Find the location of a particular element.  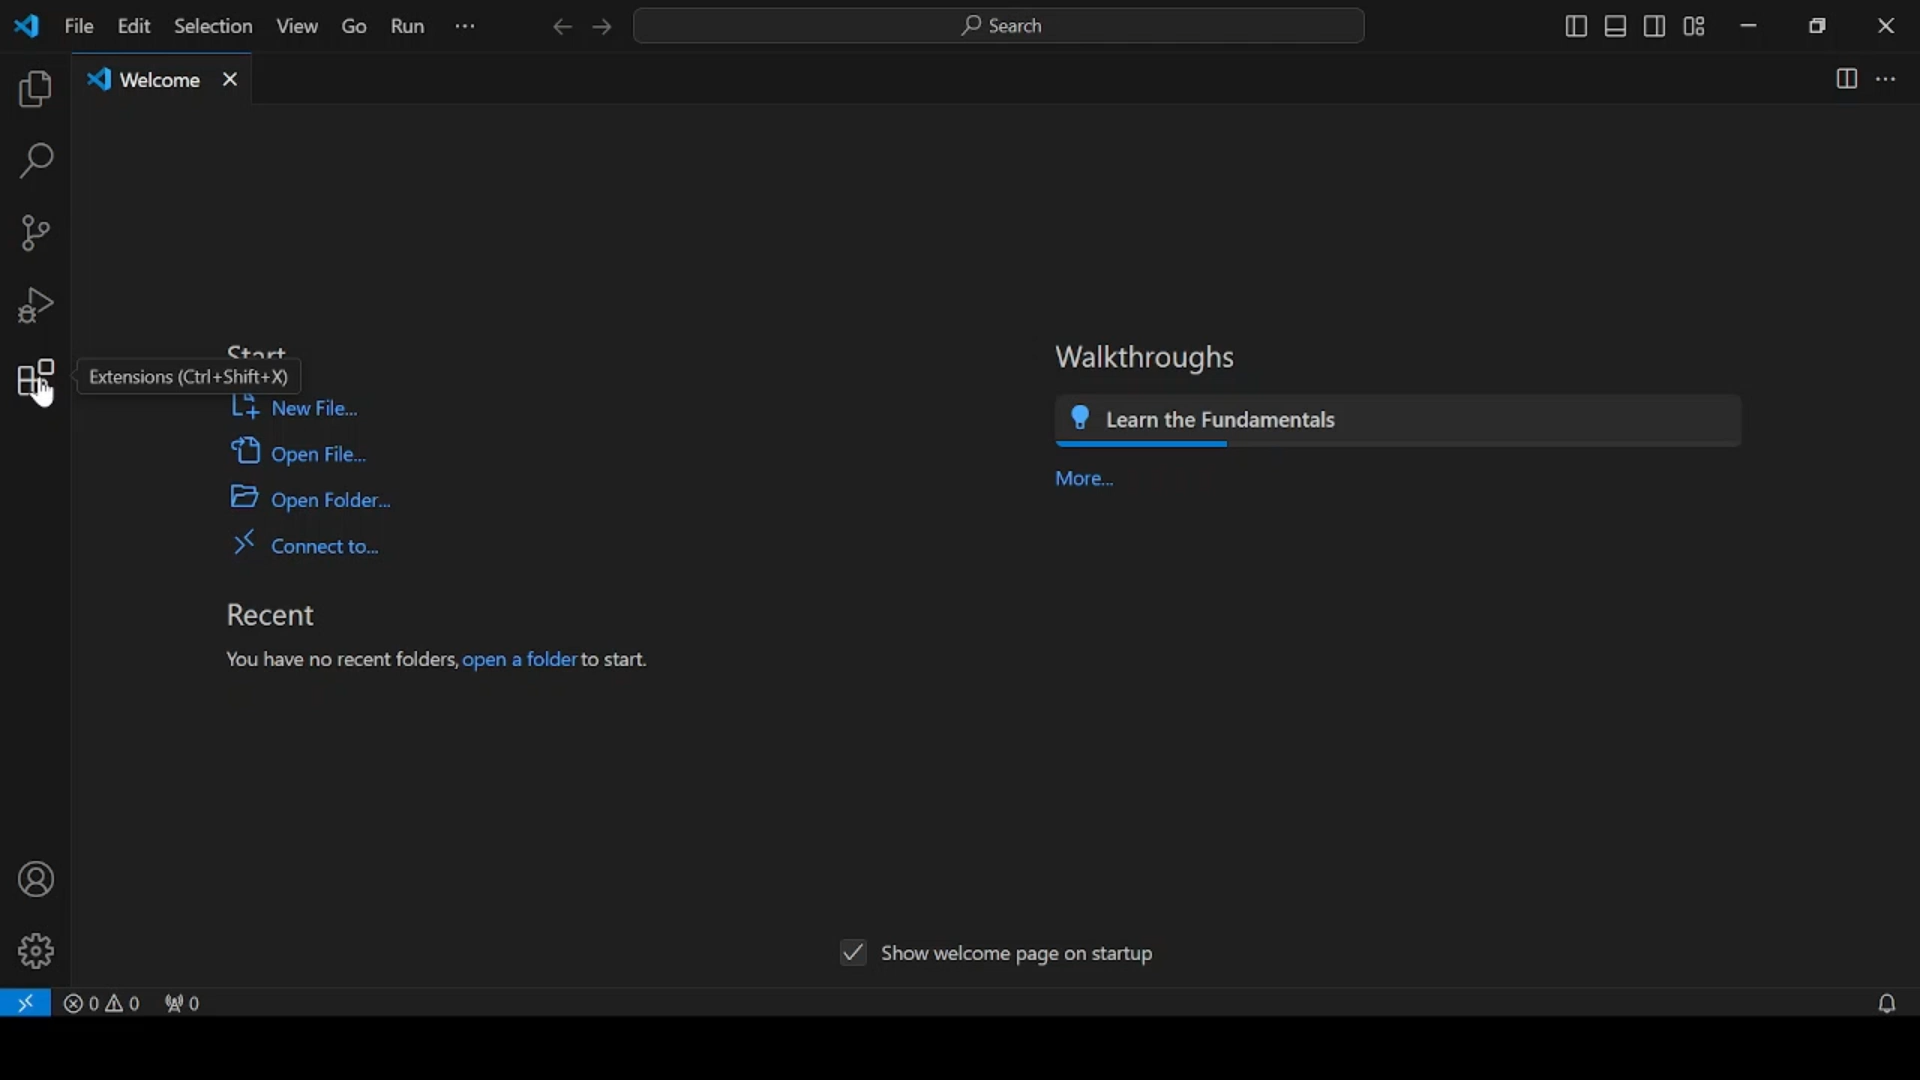

welcome tab is located at coordinates (162, 78).